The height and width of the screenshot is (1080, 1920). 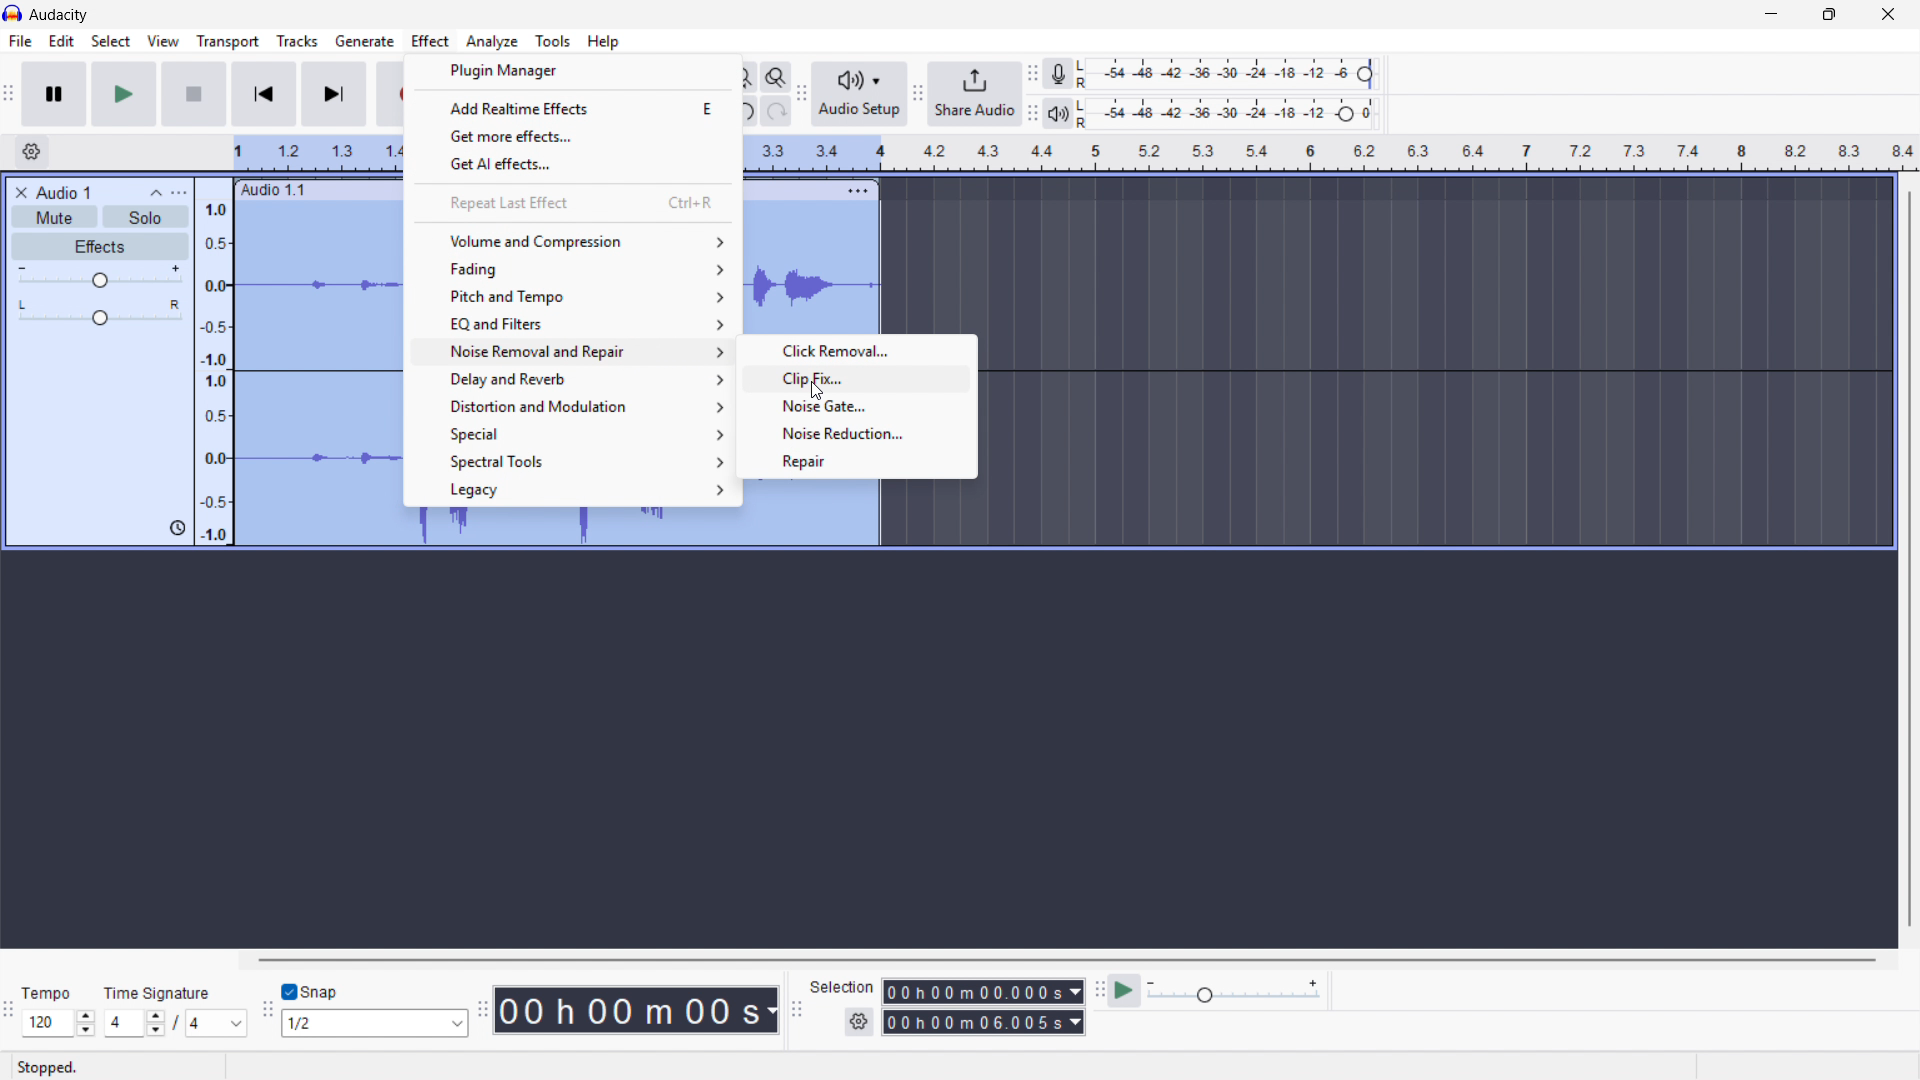 What do you see at coordinates (573, 268) in the screenshot?
I see `Fading ` at bounding box center [573, 268].